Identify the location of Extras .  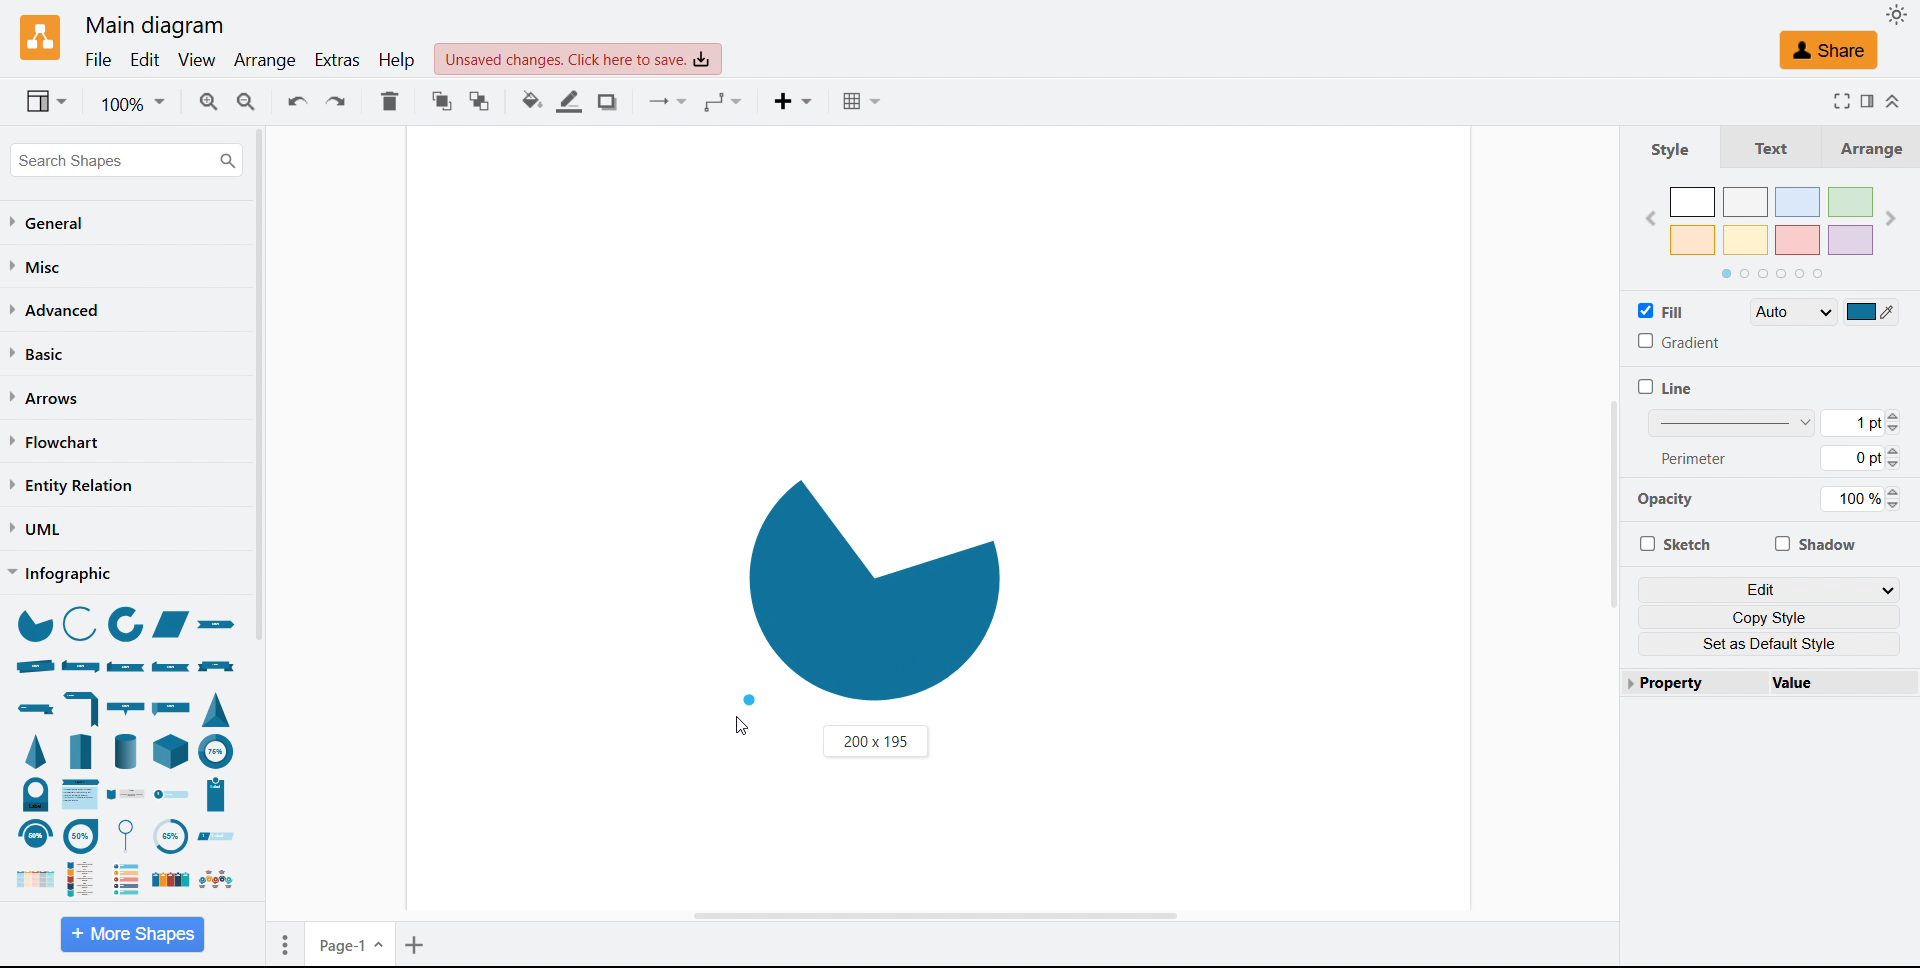
(339, 60).